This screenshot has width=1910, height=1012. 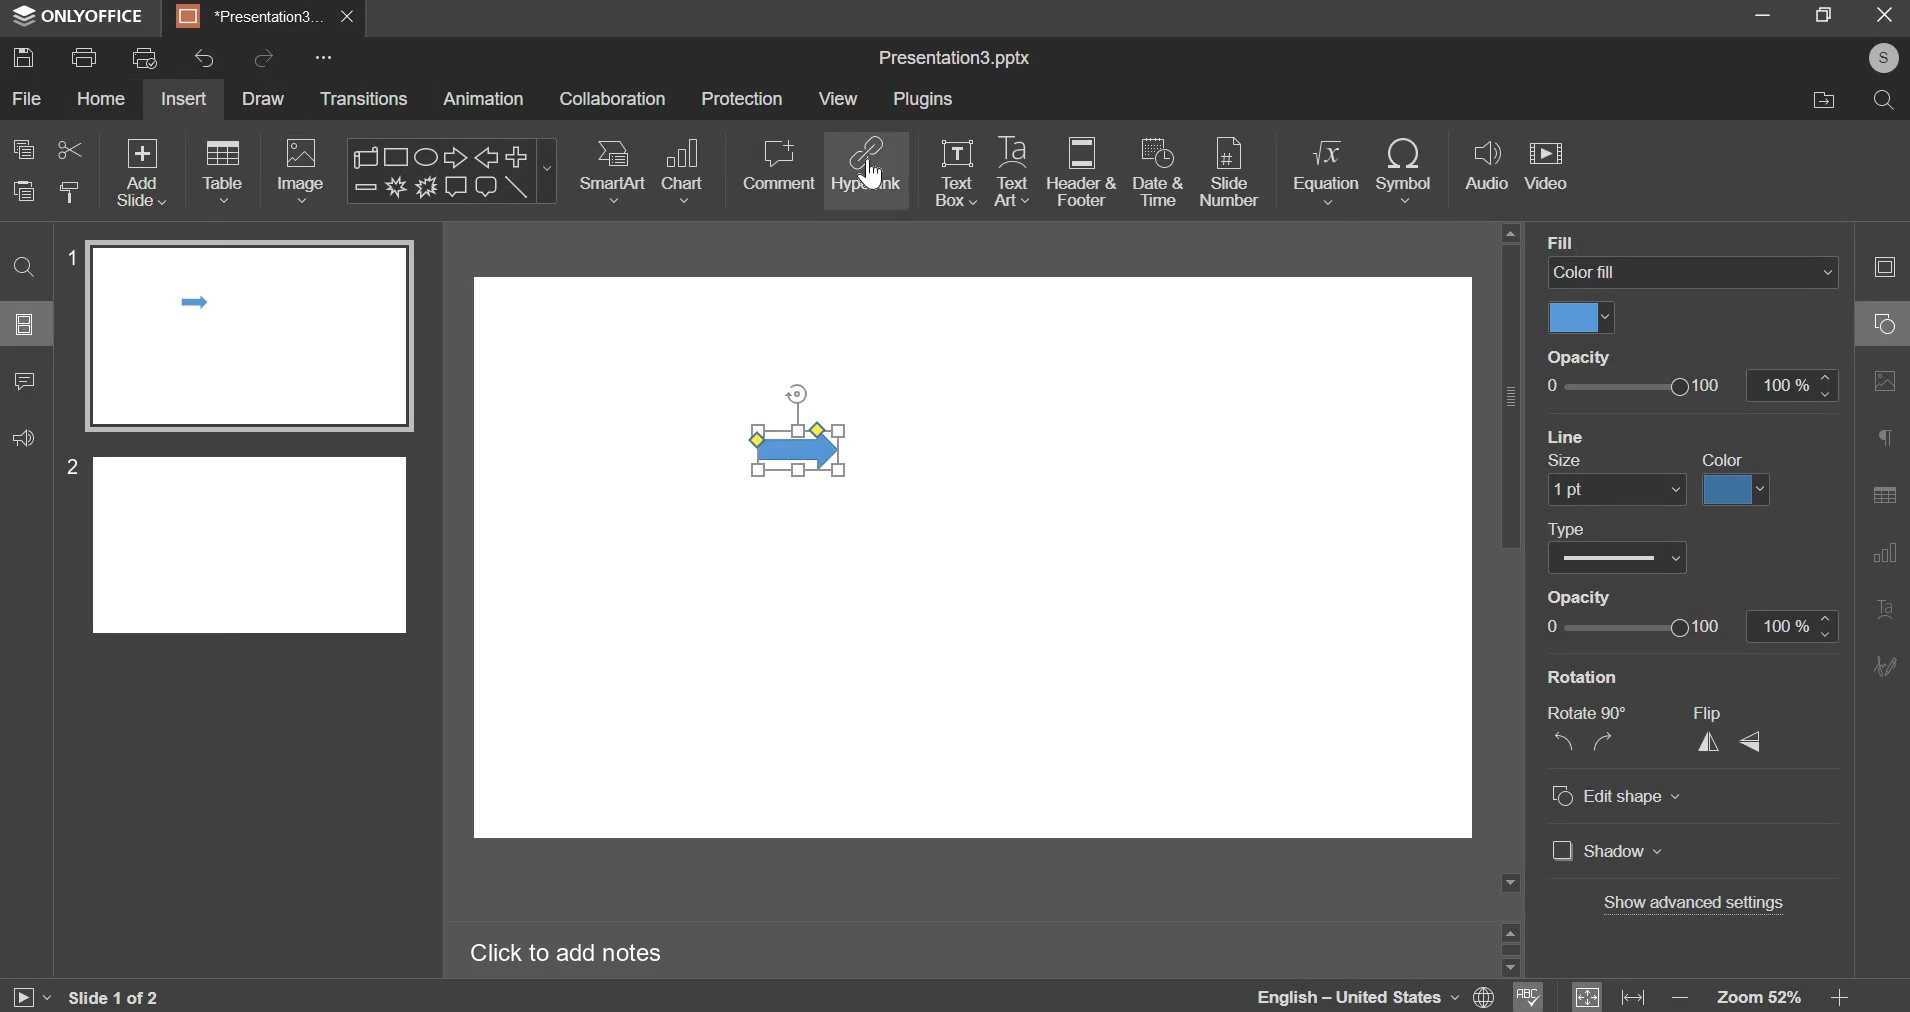 I want to click on right arrow, so click(x=451, y=156).